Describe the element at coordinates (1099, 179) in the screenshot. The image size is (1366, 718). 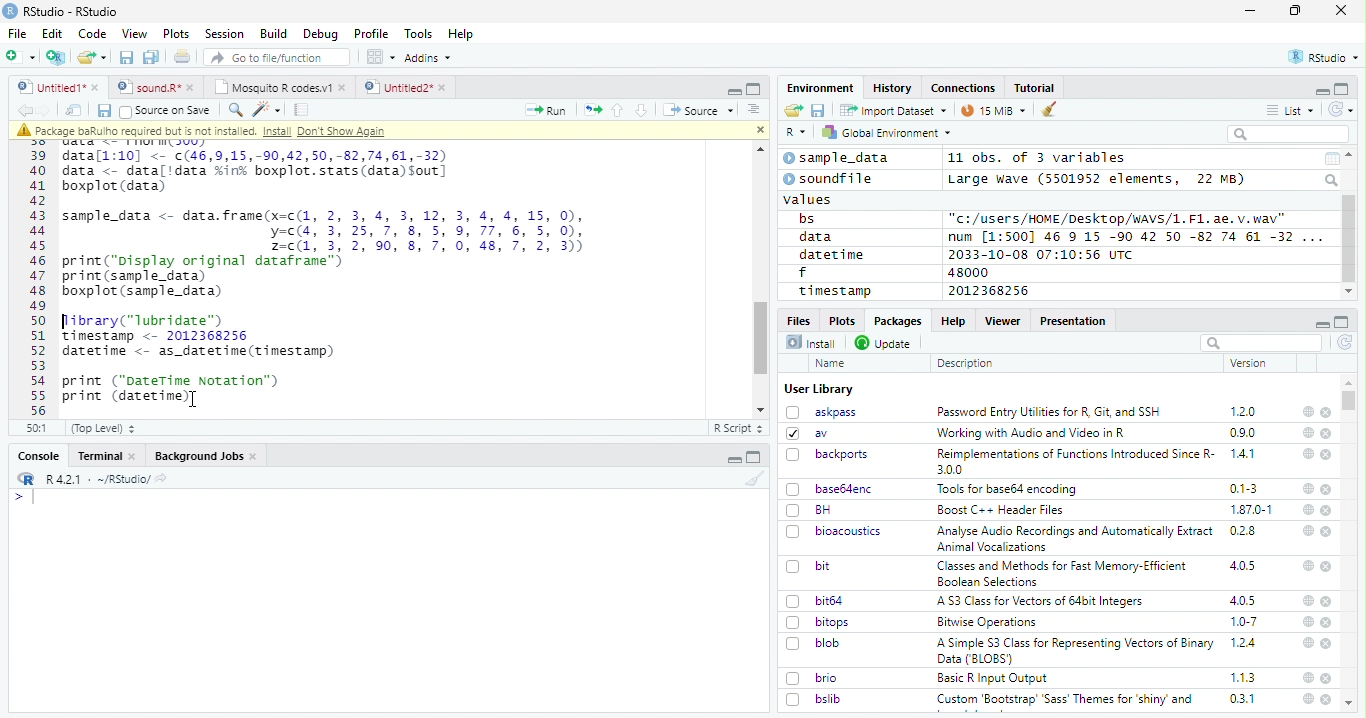
I see `Large wave (5501952 elements, 22 MB)` at that location.